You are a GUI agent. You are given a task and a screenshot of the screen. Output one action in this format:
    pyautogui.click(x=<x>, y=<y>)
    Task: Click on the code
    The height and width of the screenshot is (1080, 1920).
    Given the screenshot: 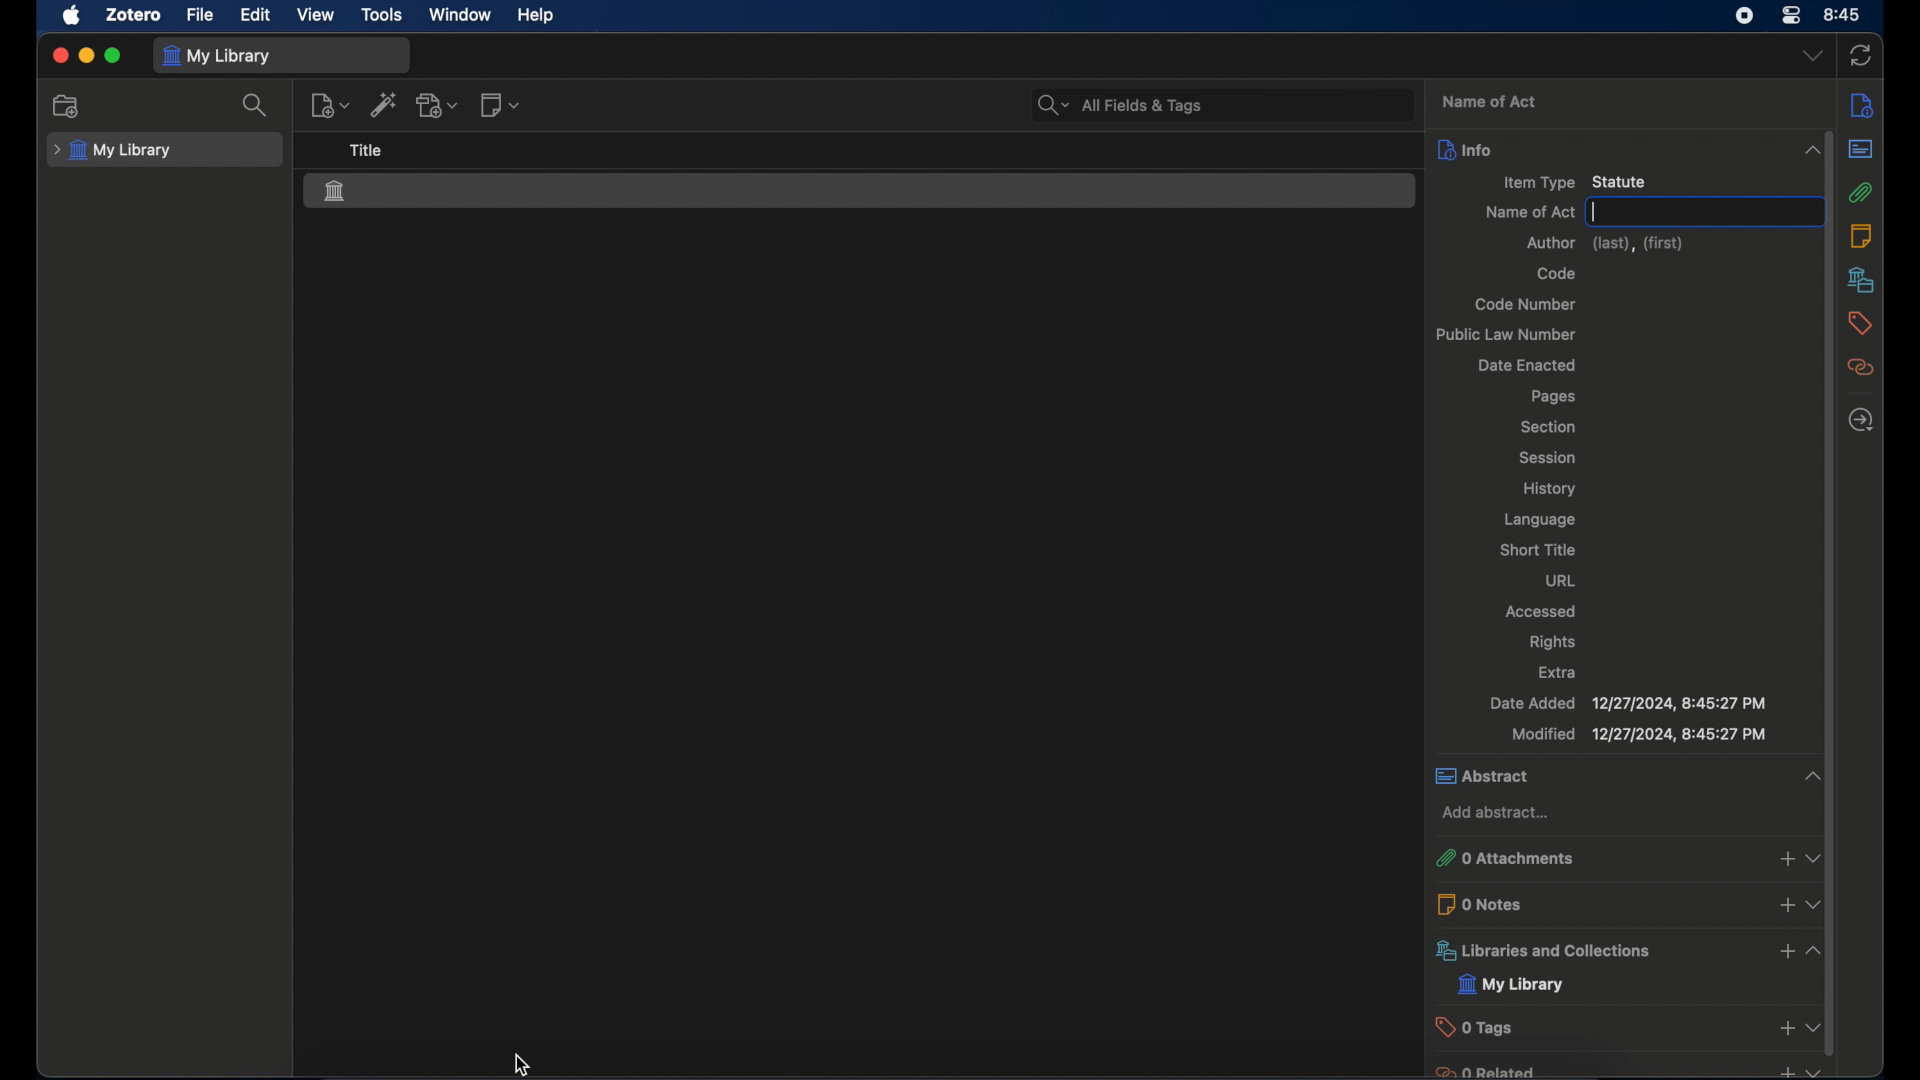 What is the action you would take?
    pyautogui.click(x=1556, y=273)
    